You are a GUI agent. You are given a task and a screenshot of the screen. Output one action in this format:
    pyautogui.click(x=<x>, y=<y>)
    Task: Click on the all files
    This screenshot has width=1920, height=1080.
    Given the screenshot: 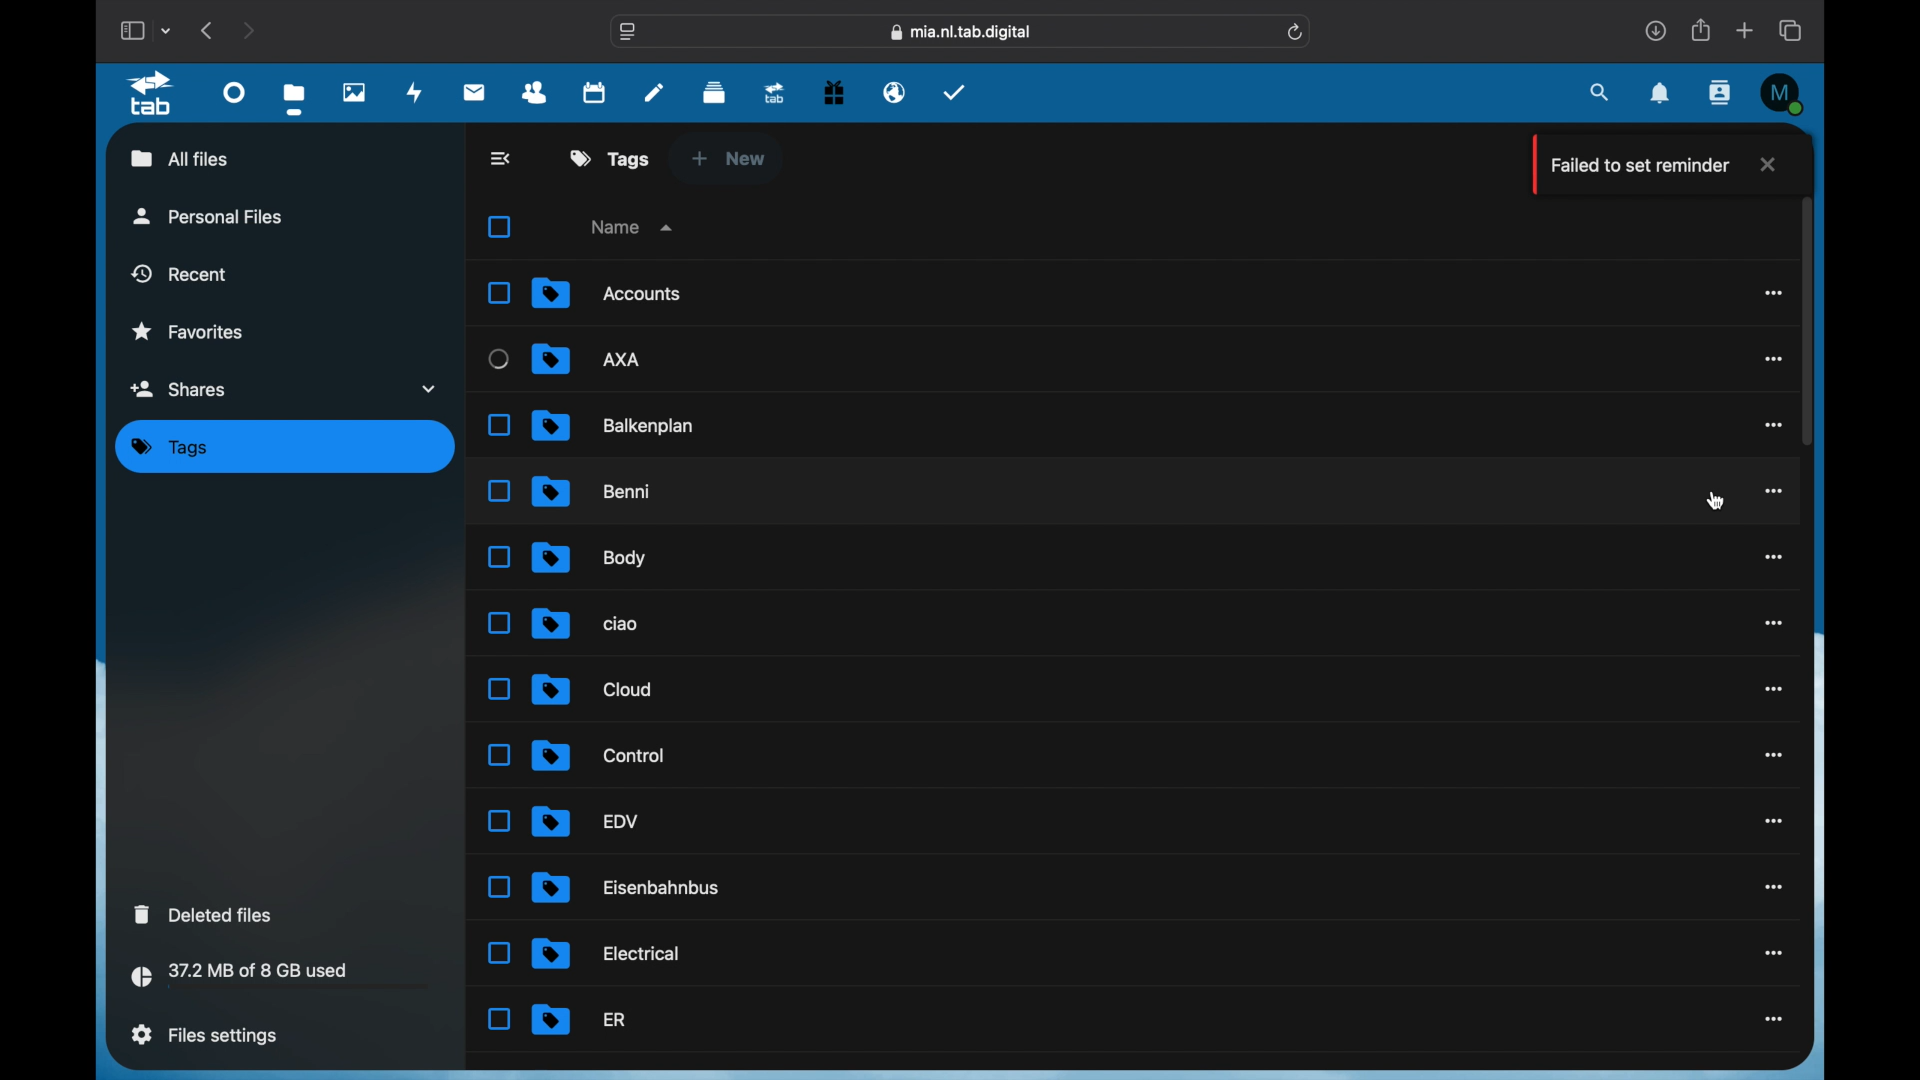 What is the action you would take?
    pyautogui.click(x=179, y=158)
    